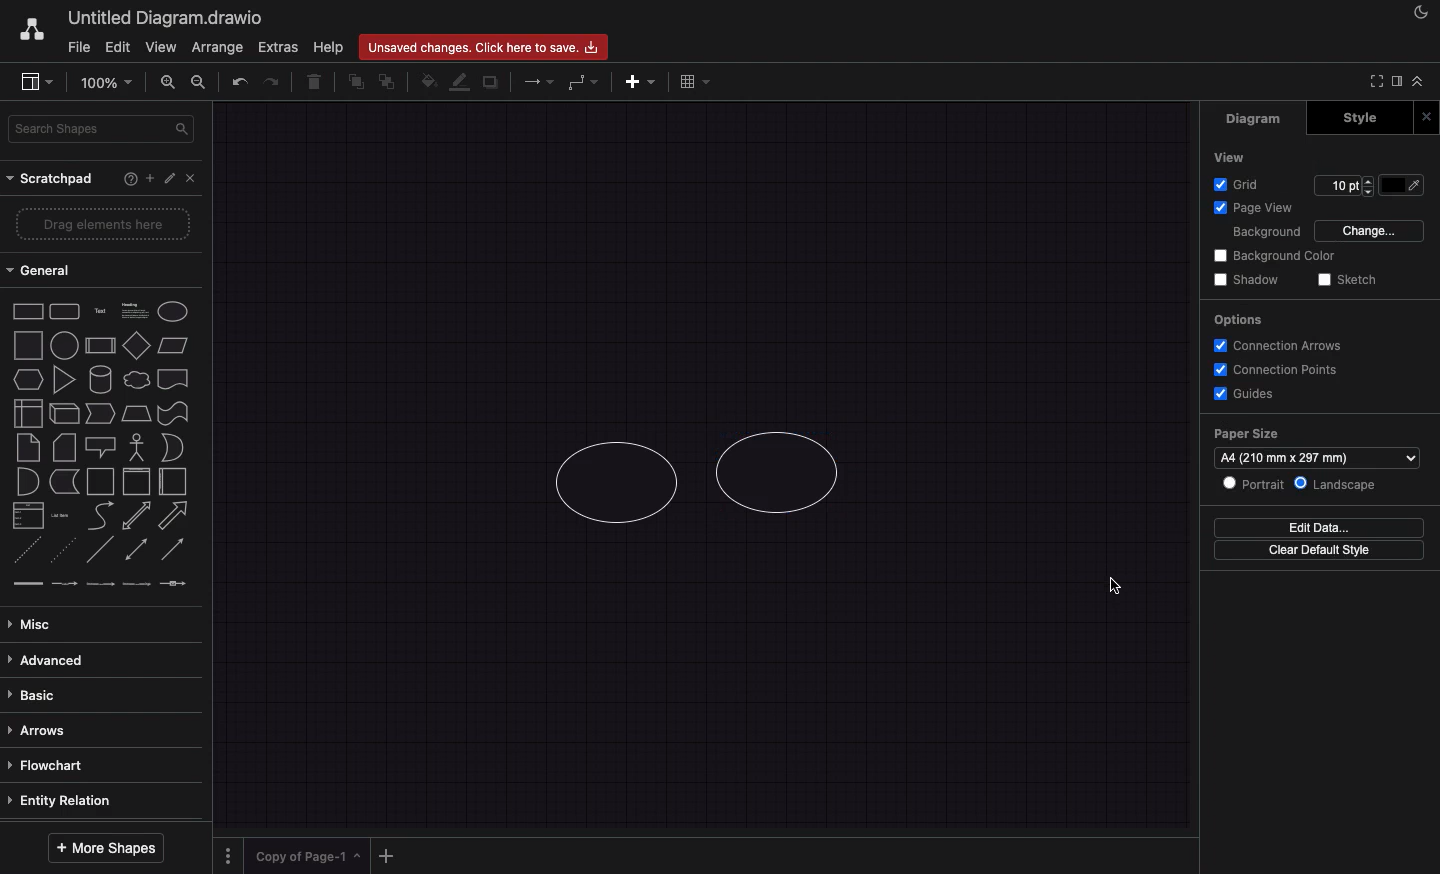 The image size is (1440, 874). Describe the element at coordinates (315, 81) in the screenshot. I see `delete` at that location.